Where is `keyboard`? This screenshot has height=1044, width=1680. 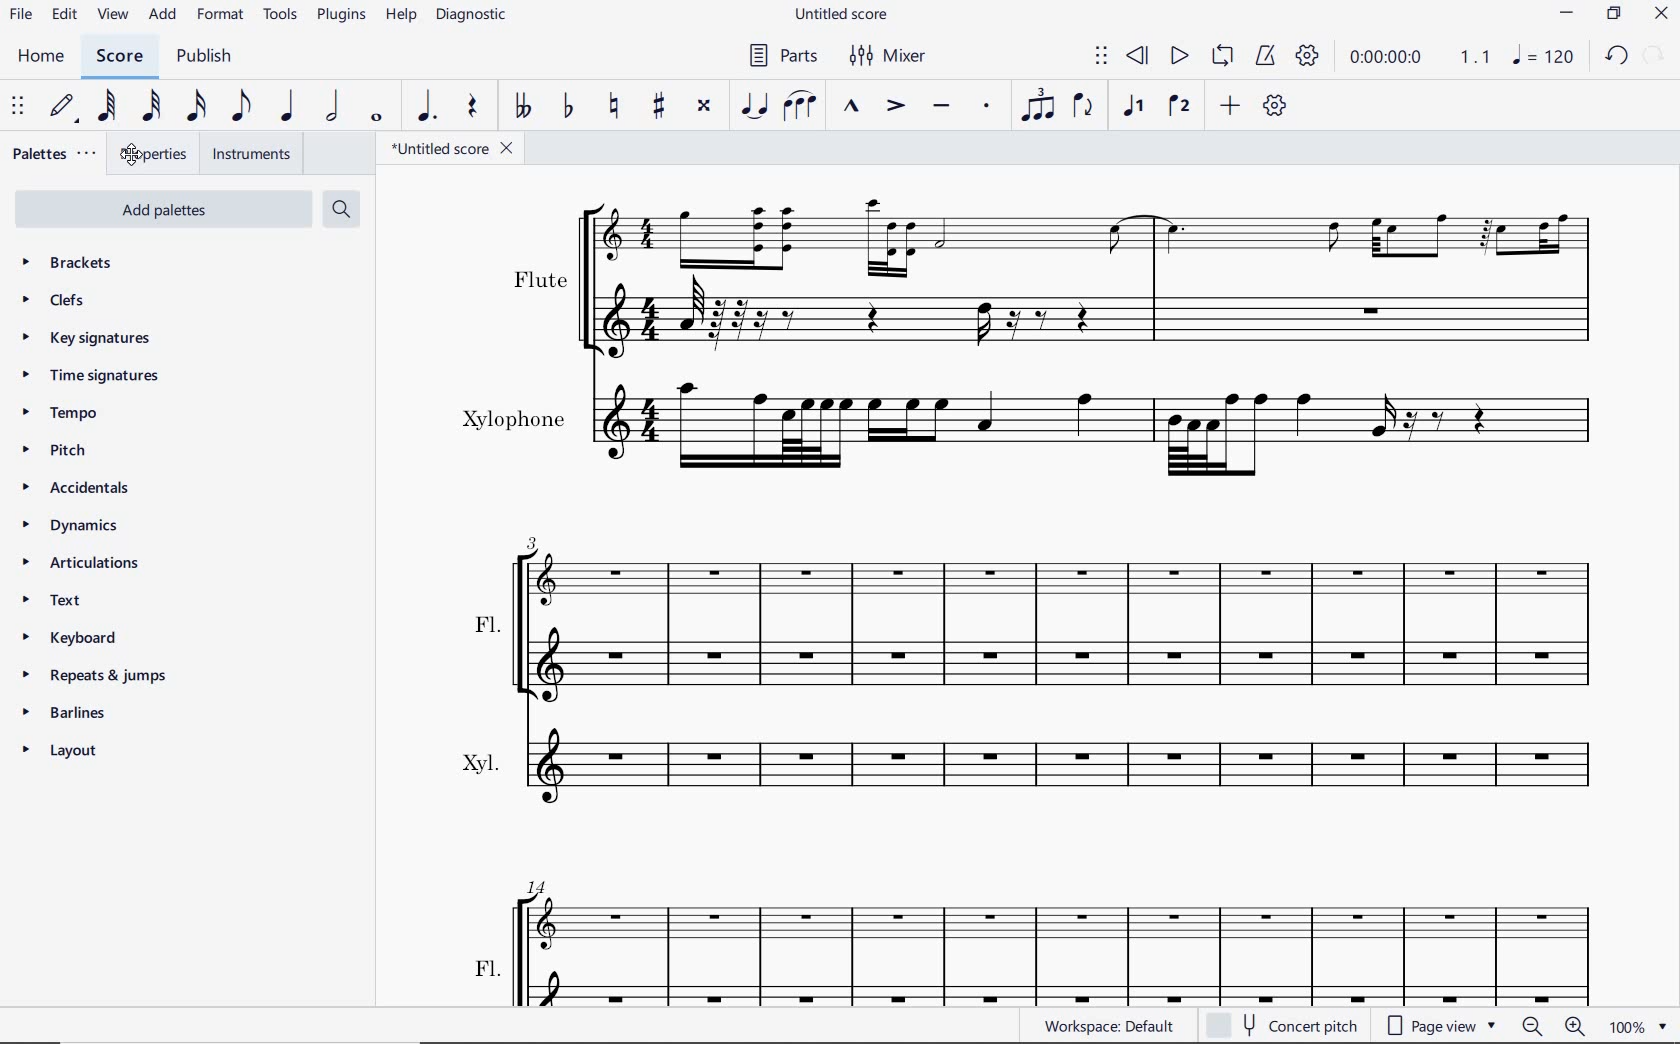
keyboard is located at coordinates (68, 640).